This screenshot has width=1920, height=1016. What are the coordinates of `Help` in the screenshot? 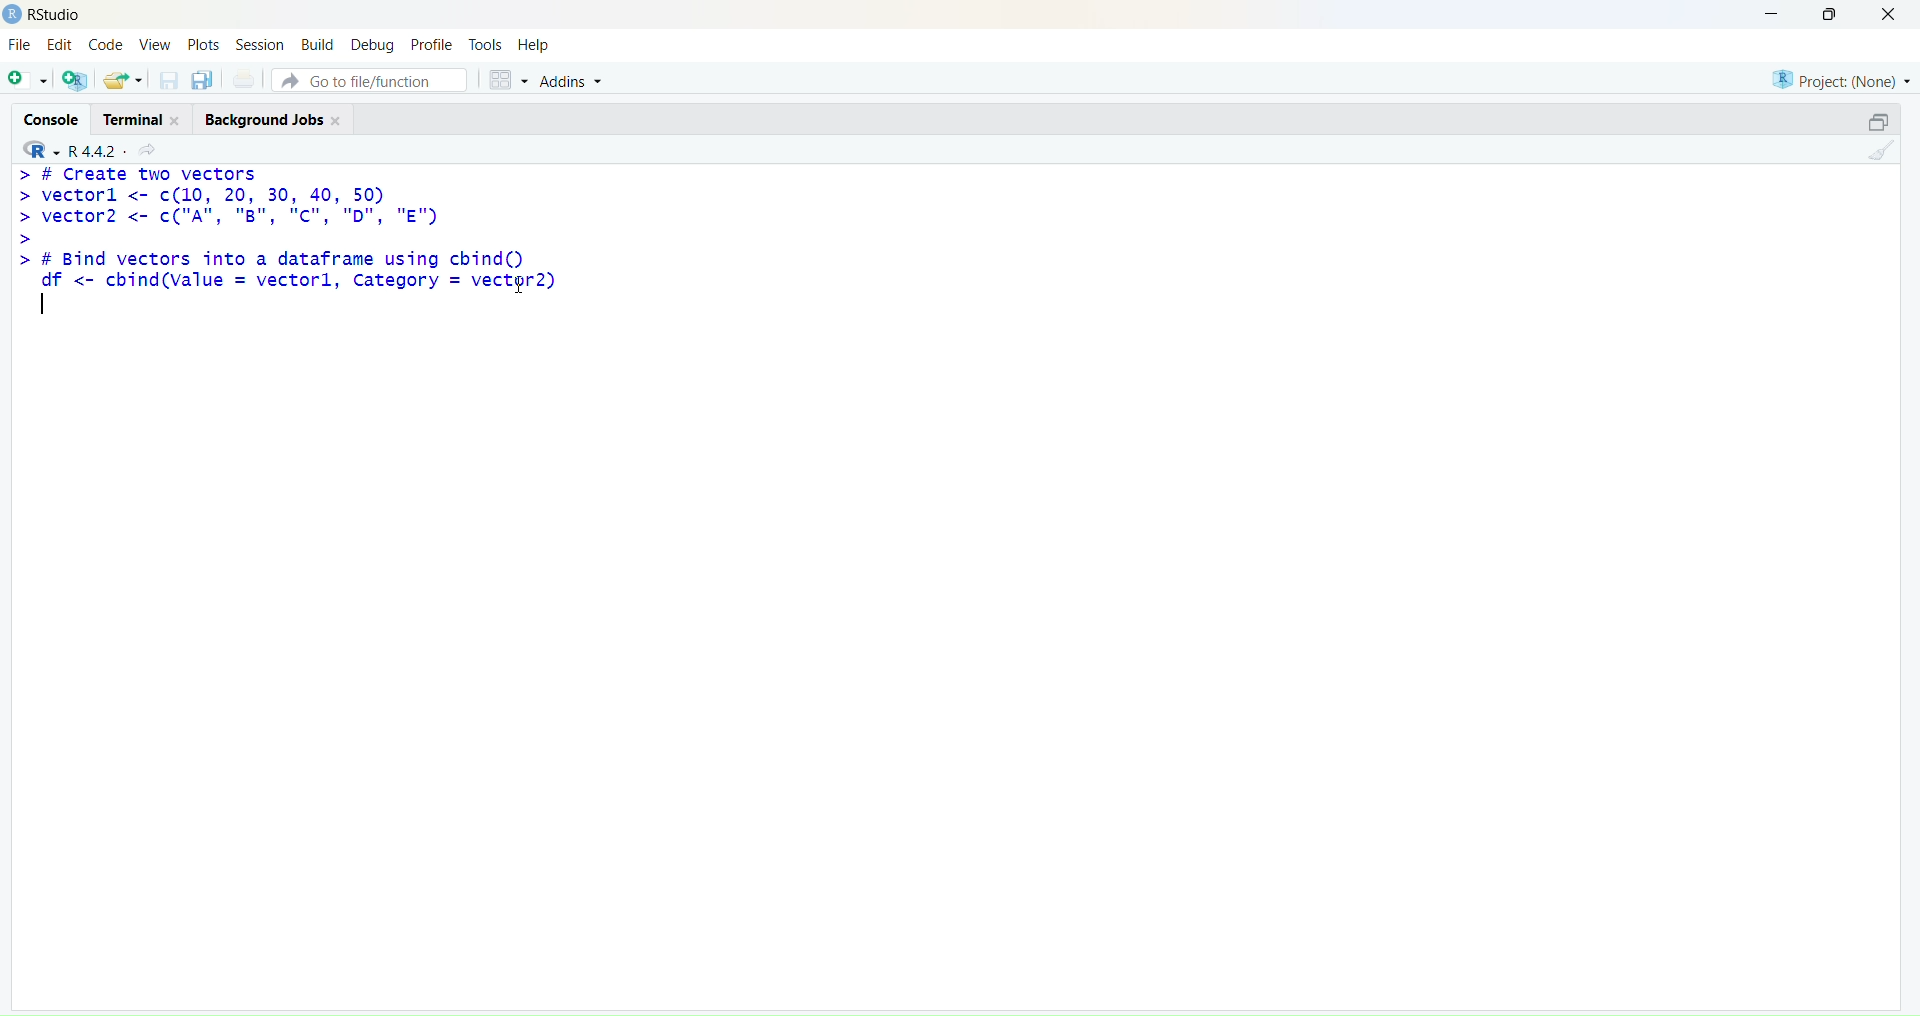 It's located at (535, 45).